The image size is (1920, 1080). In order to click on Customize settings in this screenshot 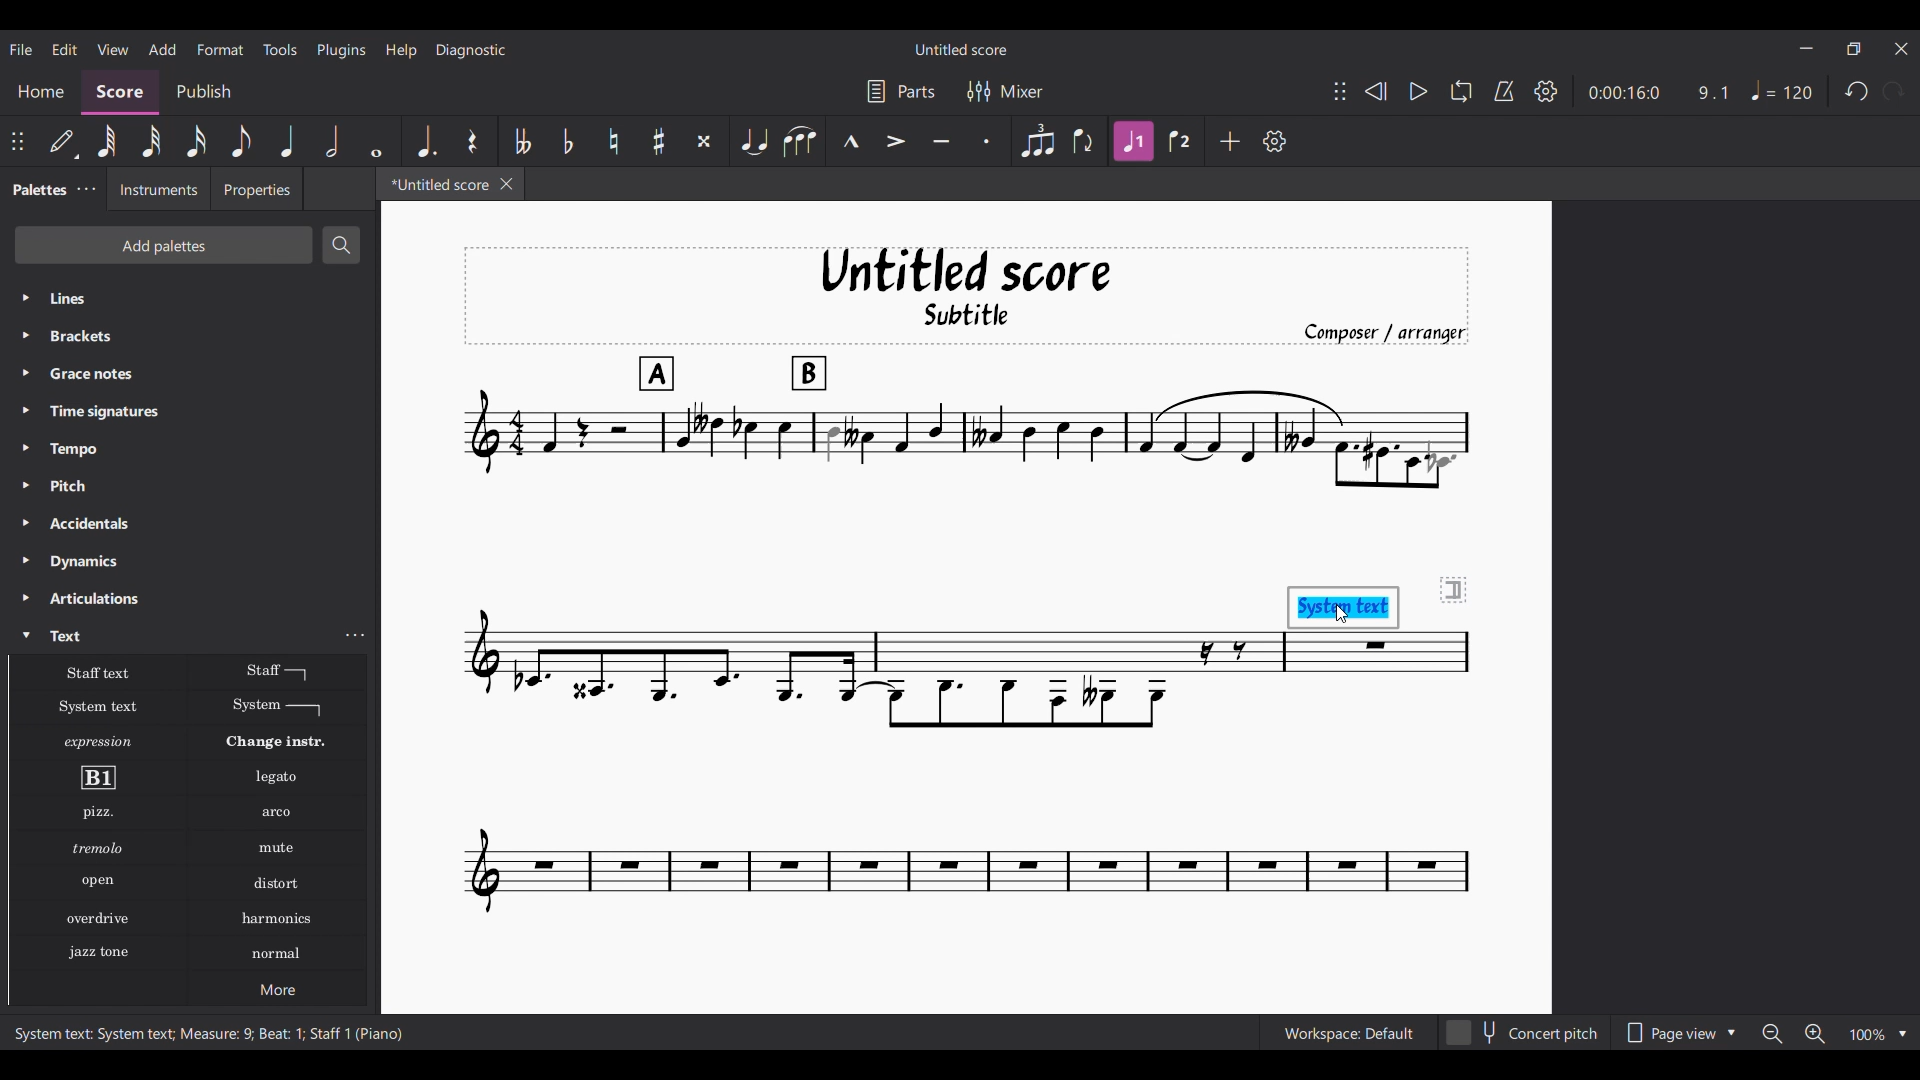, I will do `click(1275, 141)`.